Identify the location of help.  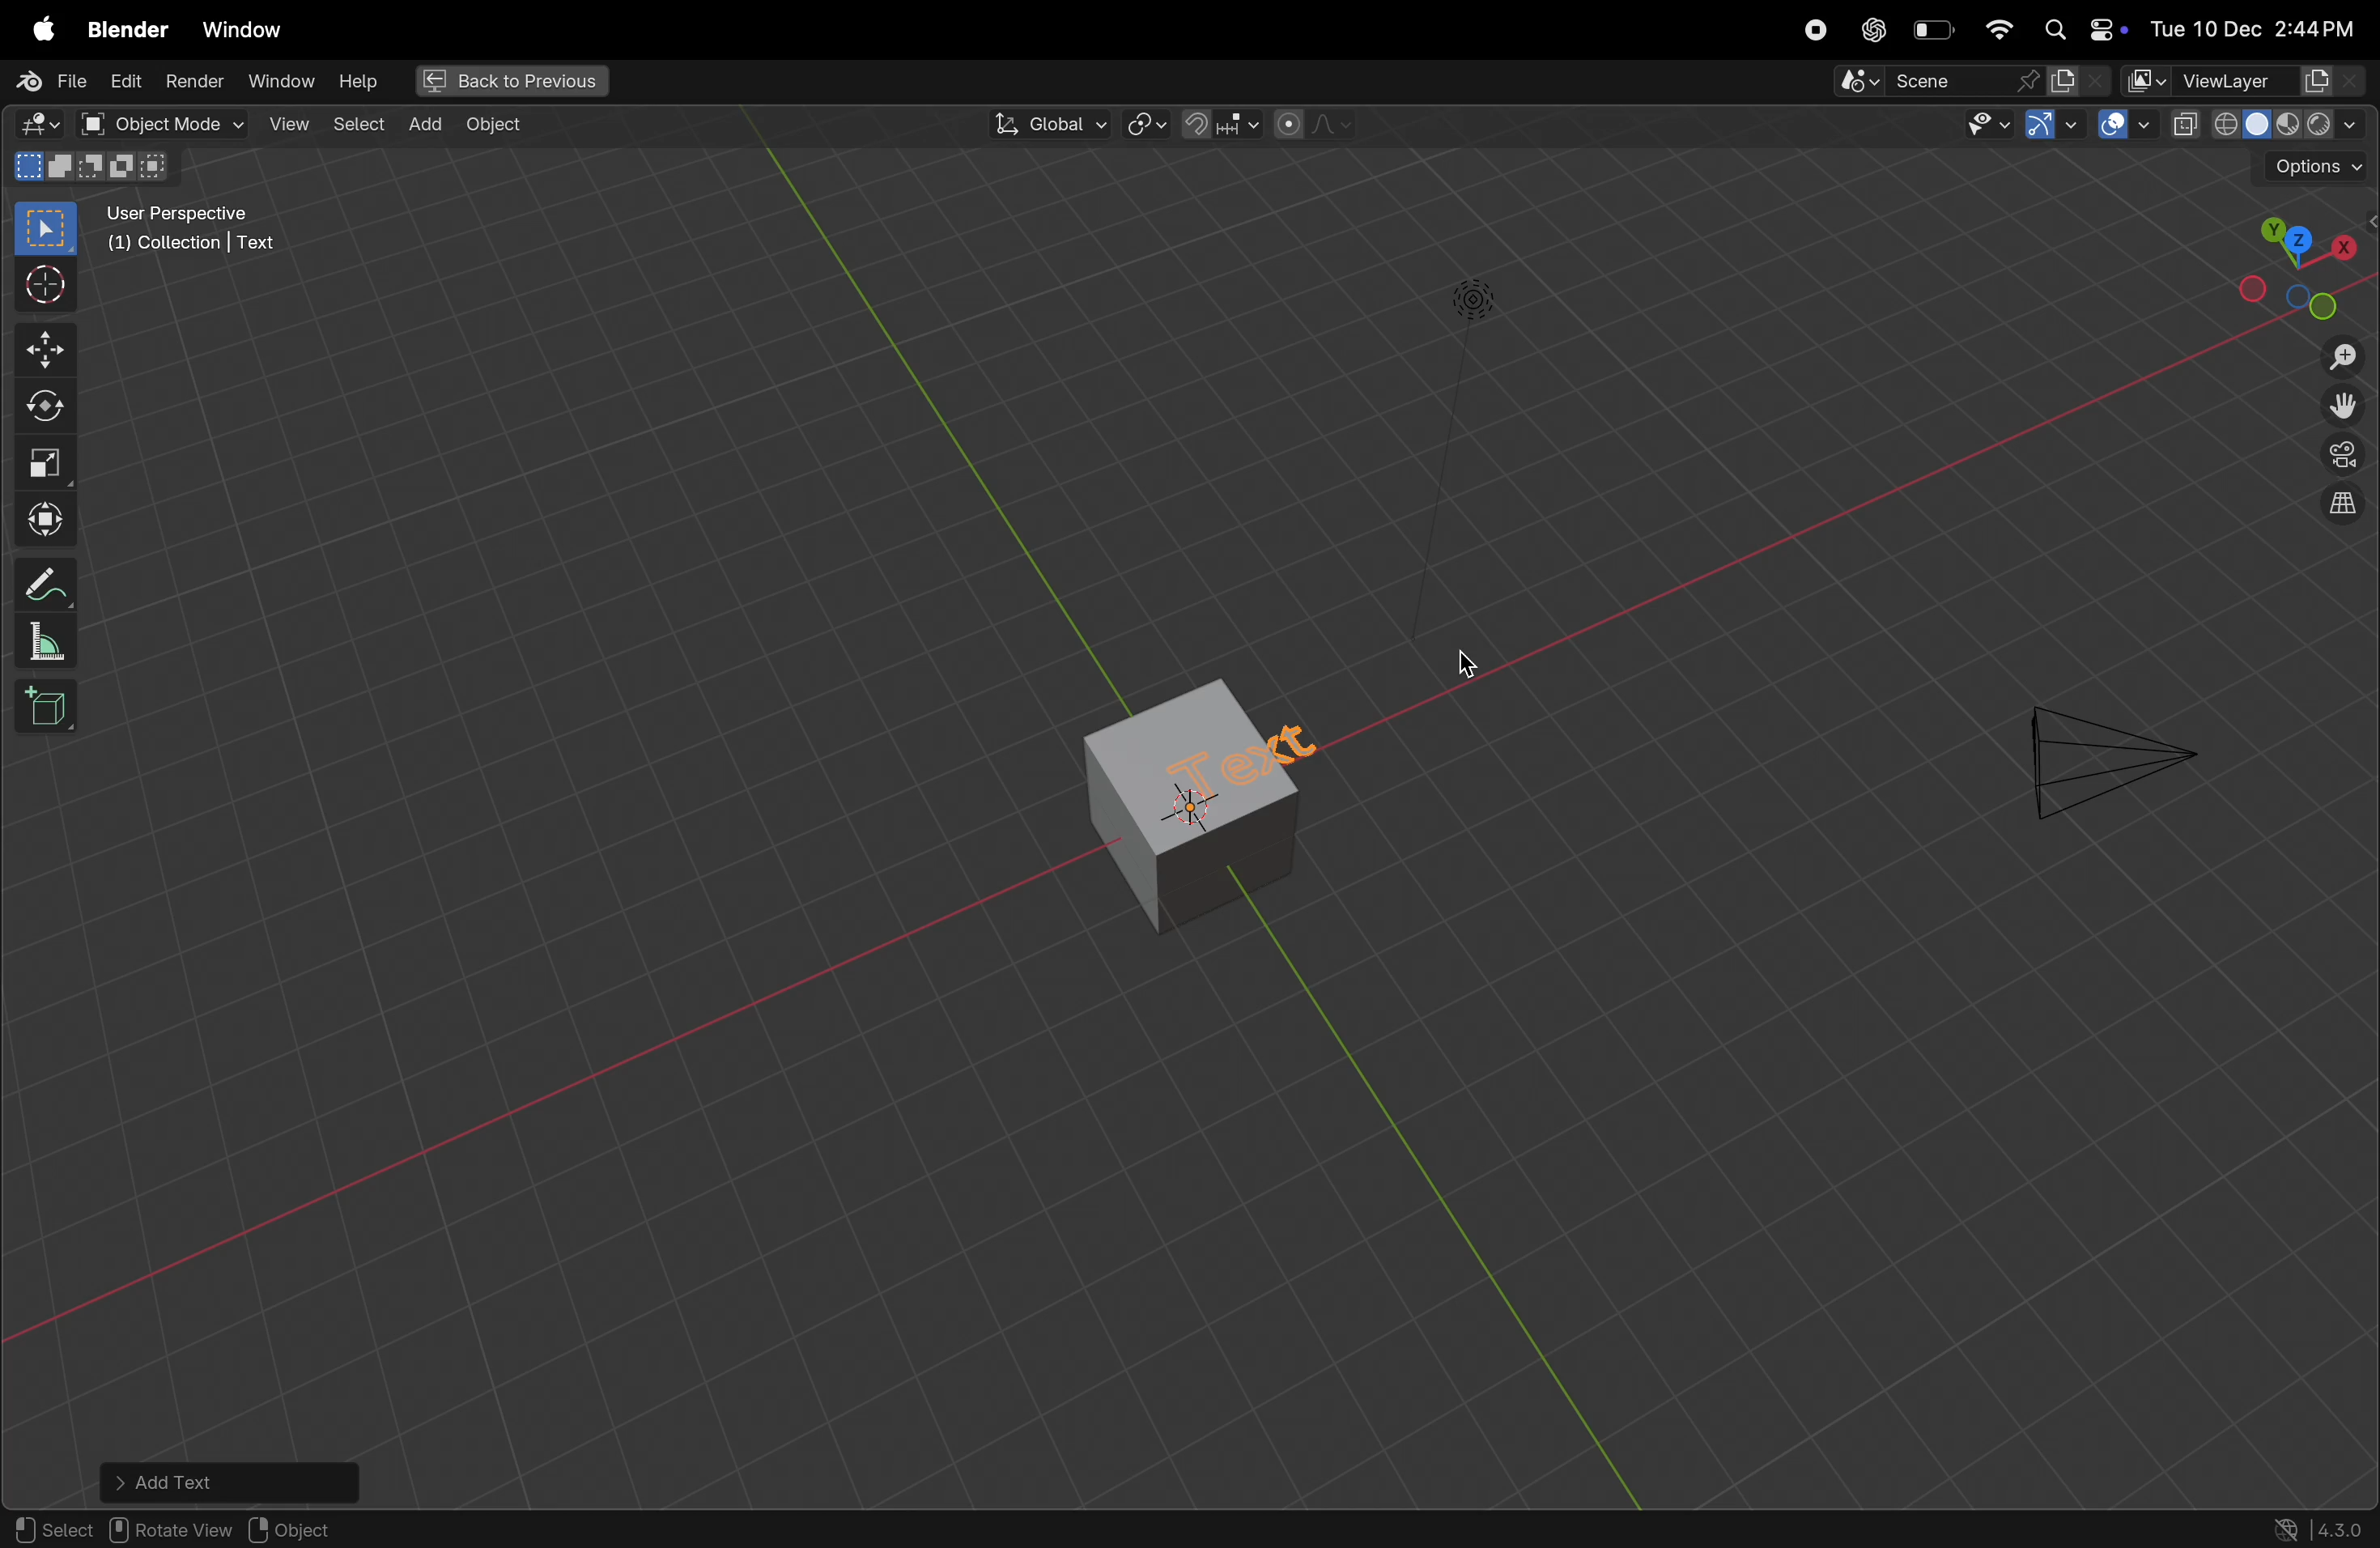
(368, 80).